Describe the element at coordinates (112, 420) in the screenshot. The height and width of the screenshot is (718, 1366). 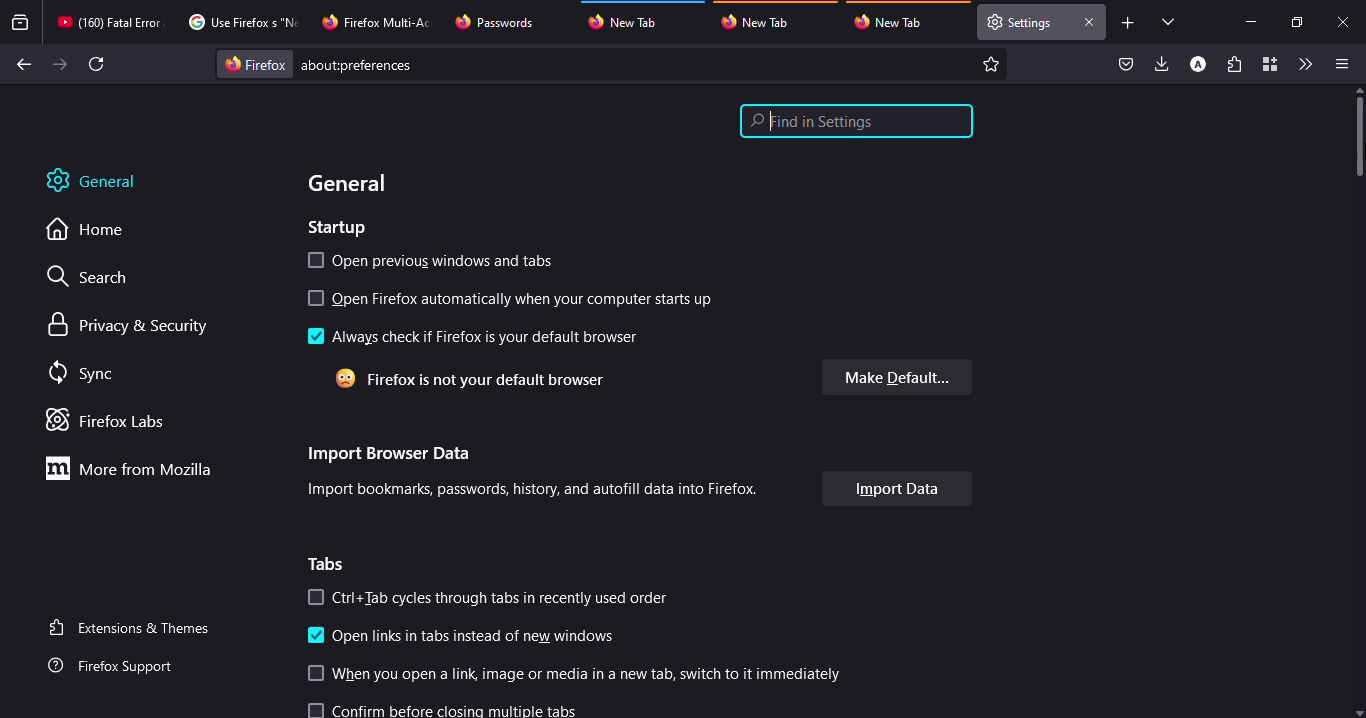
I see `firefox labs` at that location.